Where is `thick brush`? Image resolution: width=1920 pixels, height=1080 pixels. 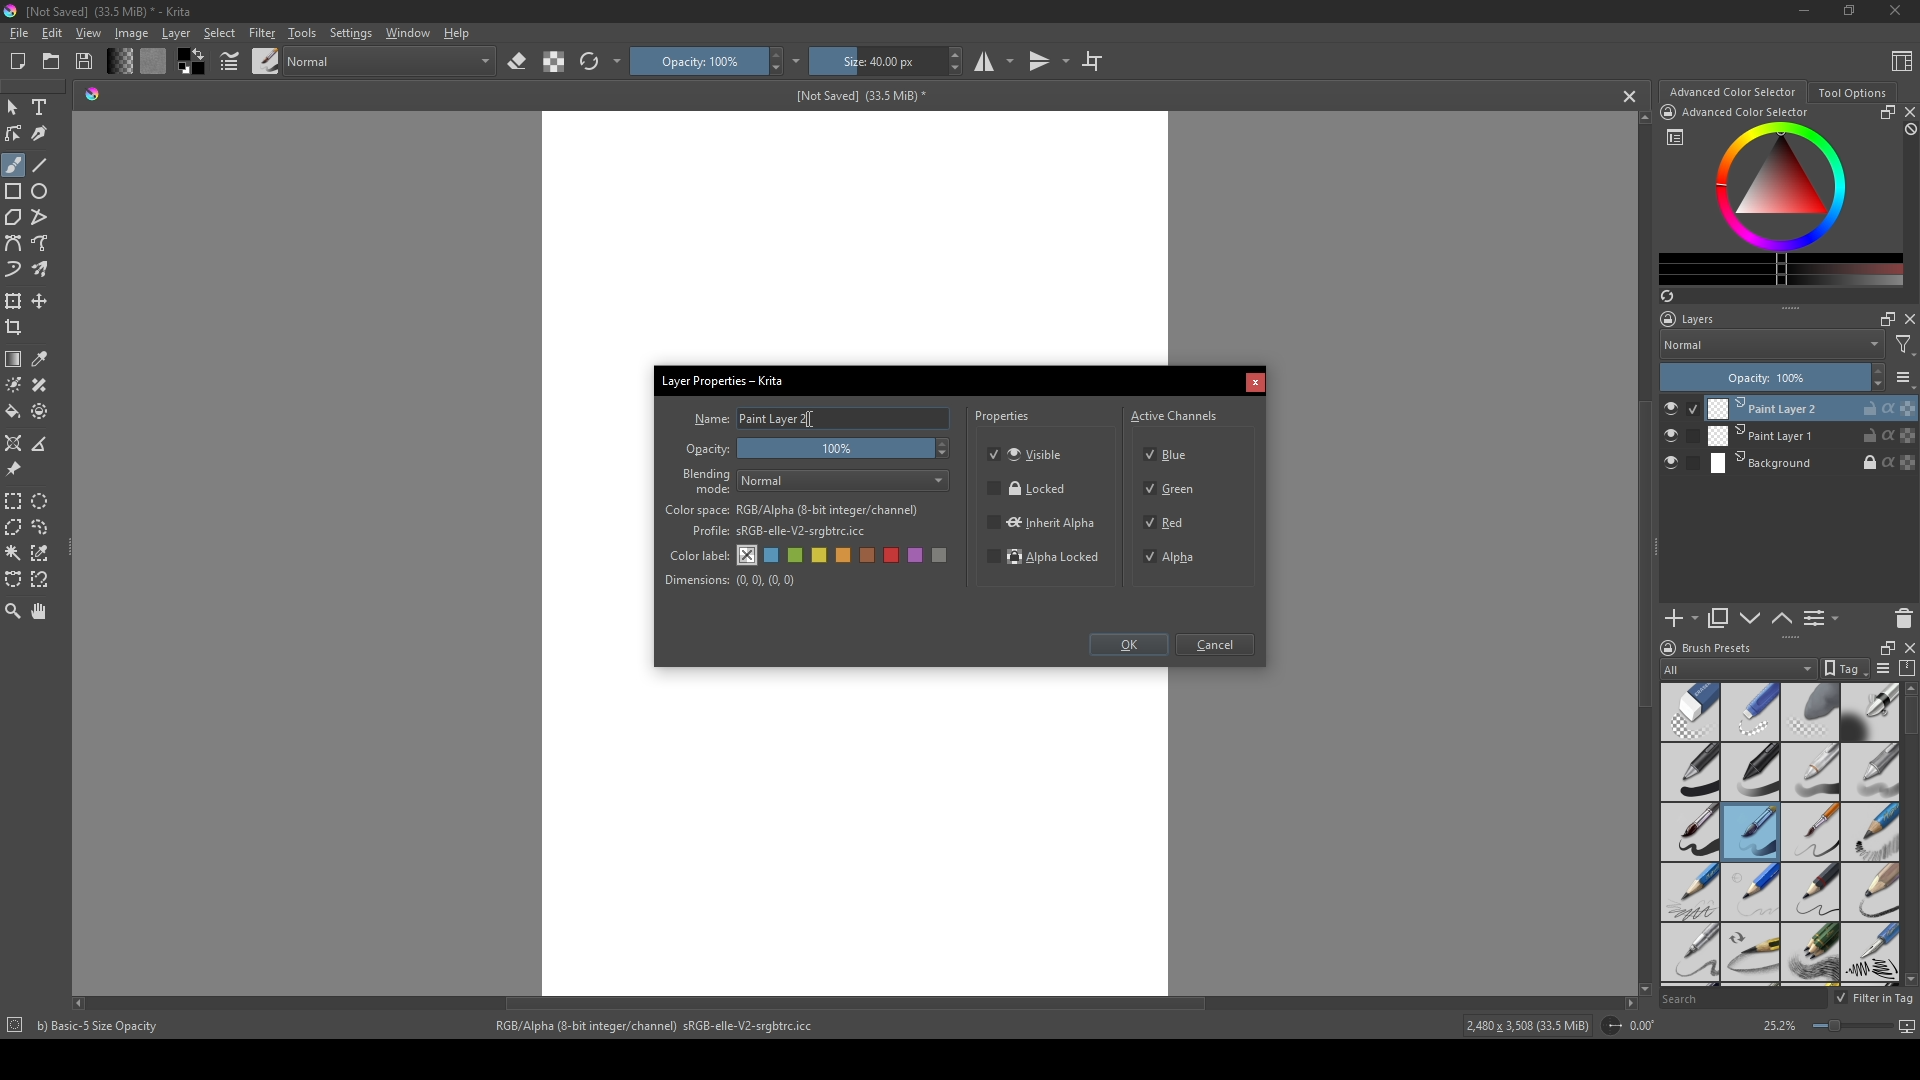
thick brush is located at coordinates (1690, 833).